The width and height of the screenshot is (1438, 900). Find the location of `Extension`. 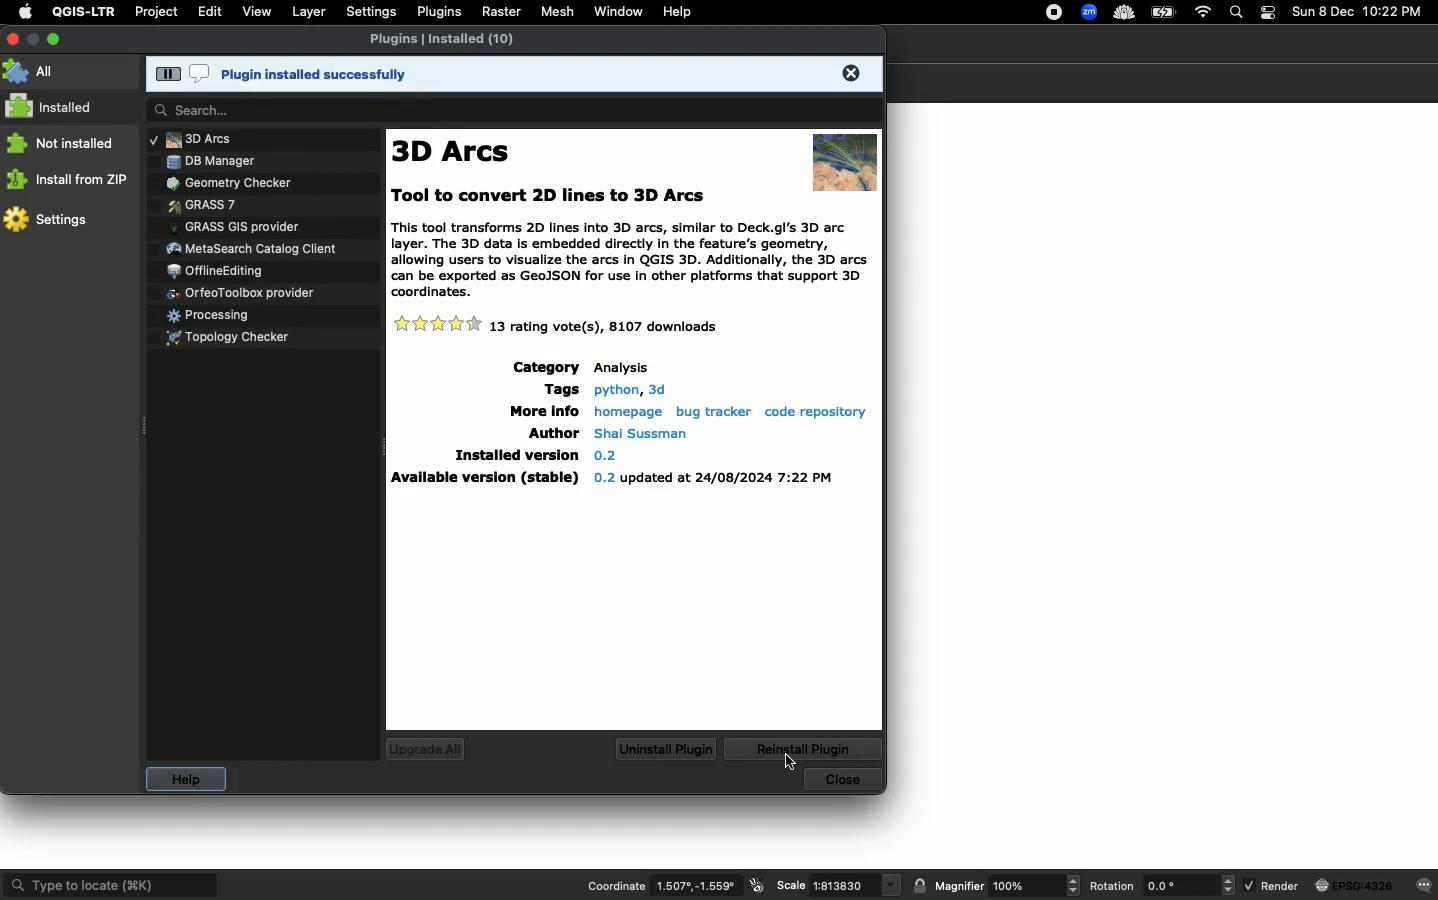

Extension is located at coordinates (1087, 12).